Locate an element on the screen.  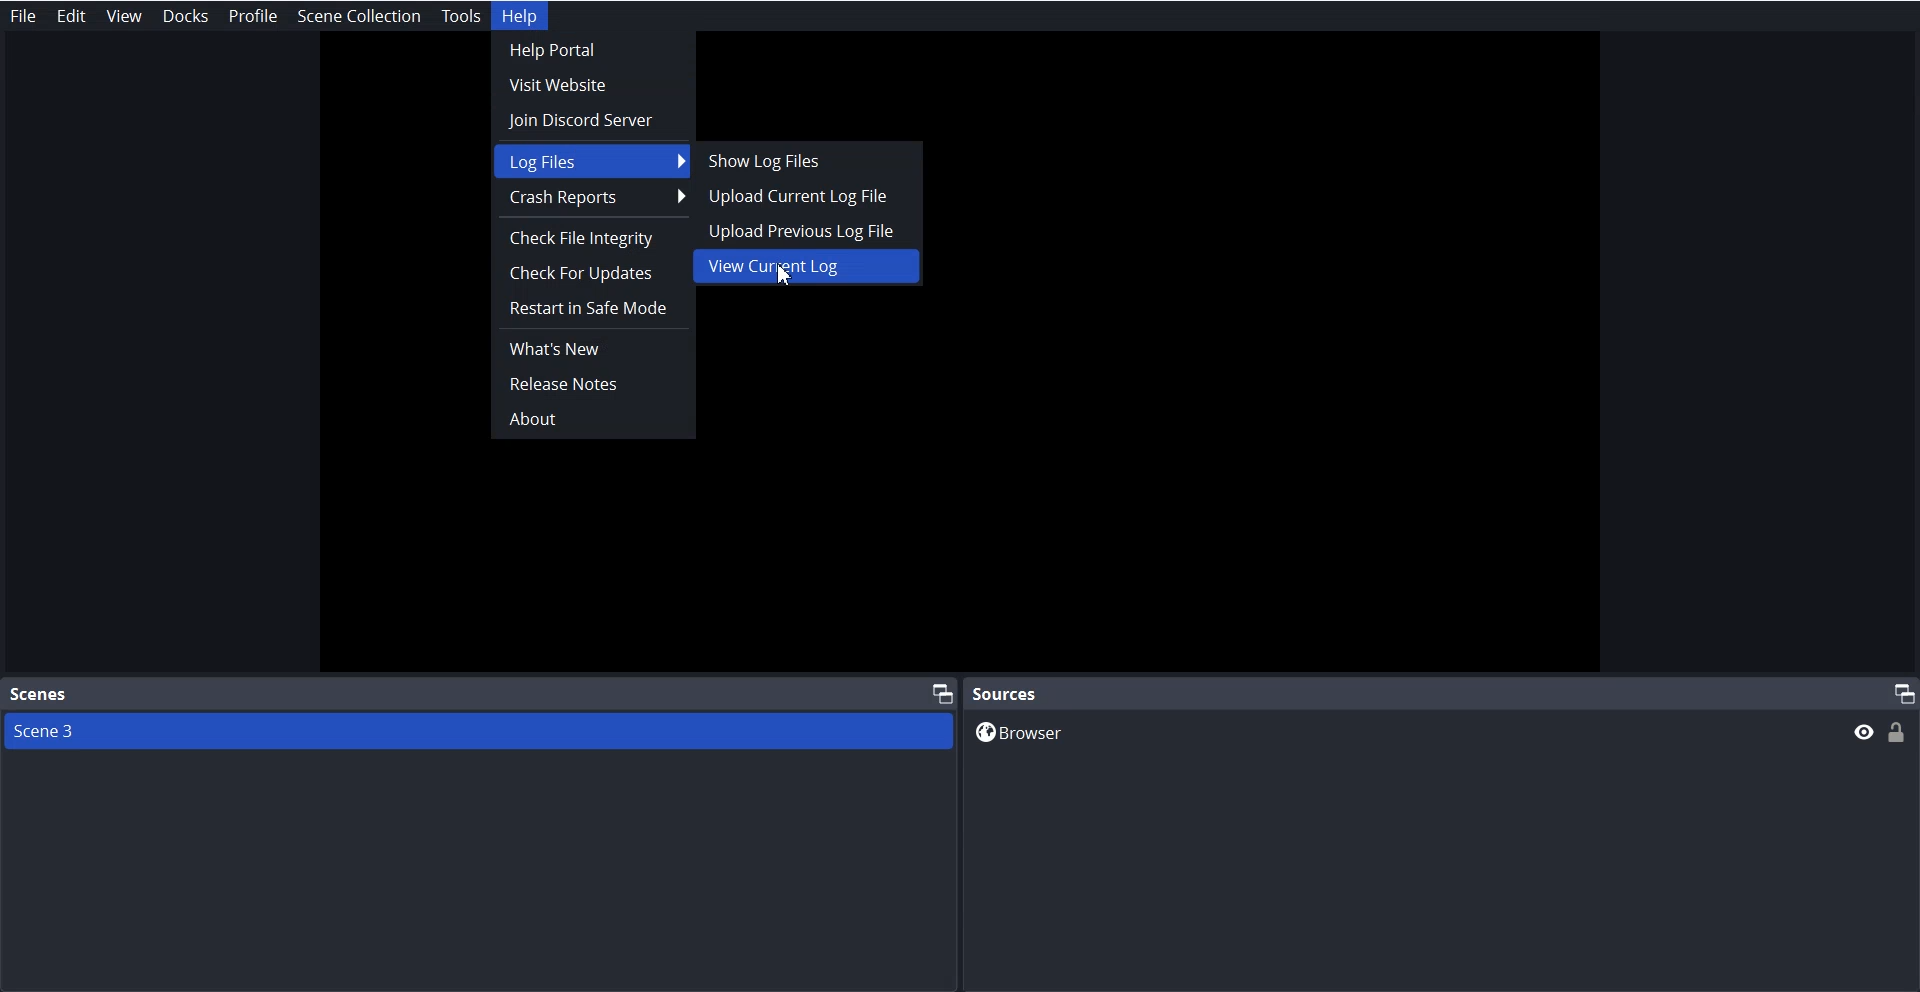
Upload Current Log File is located at coordinates (801, 194).